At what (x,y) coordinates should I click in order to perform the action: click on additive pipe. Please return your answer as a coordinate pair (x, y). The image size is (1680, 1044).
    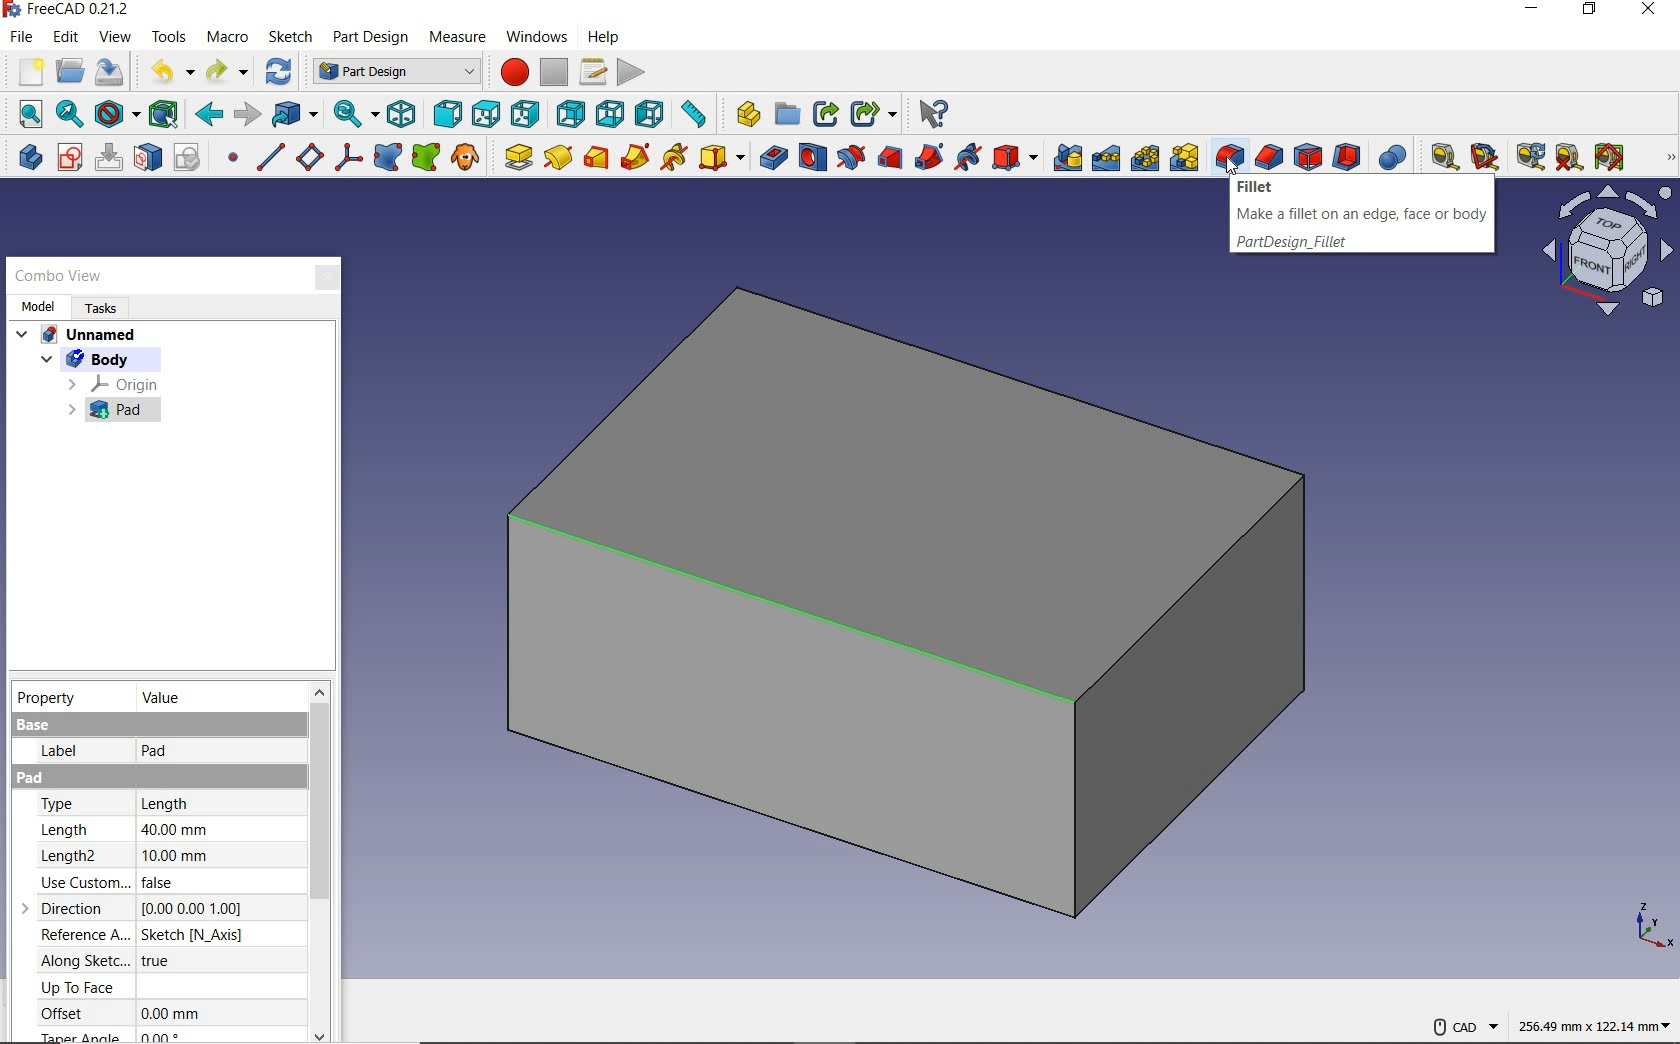
    Looking at the image, I should click on (638, 158).